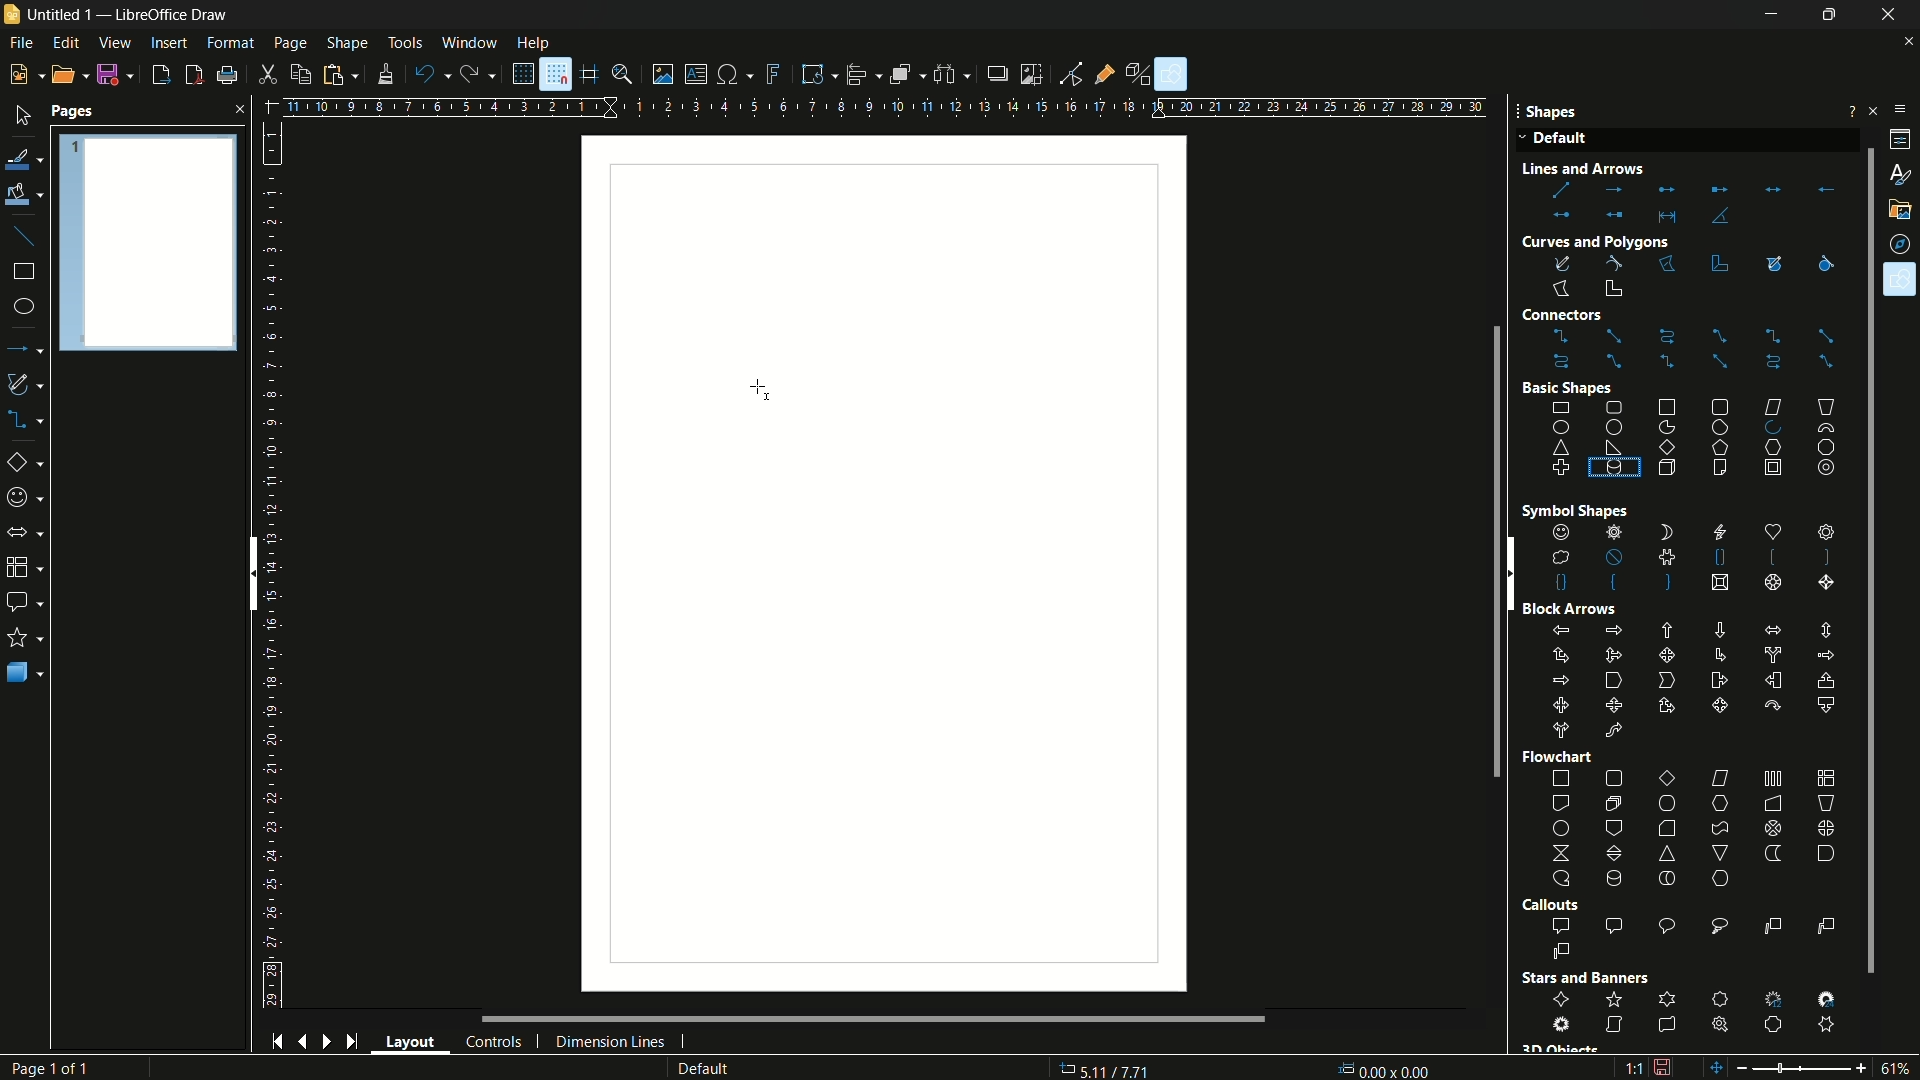  What do you see at coordinates (275, 1041) in the screenshot?
I see `start page` at bounding box center [275, 1041].